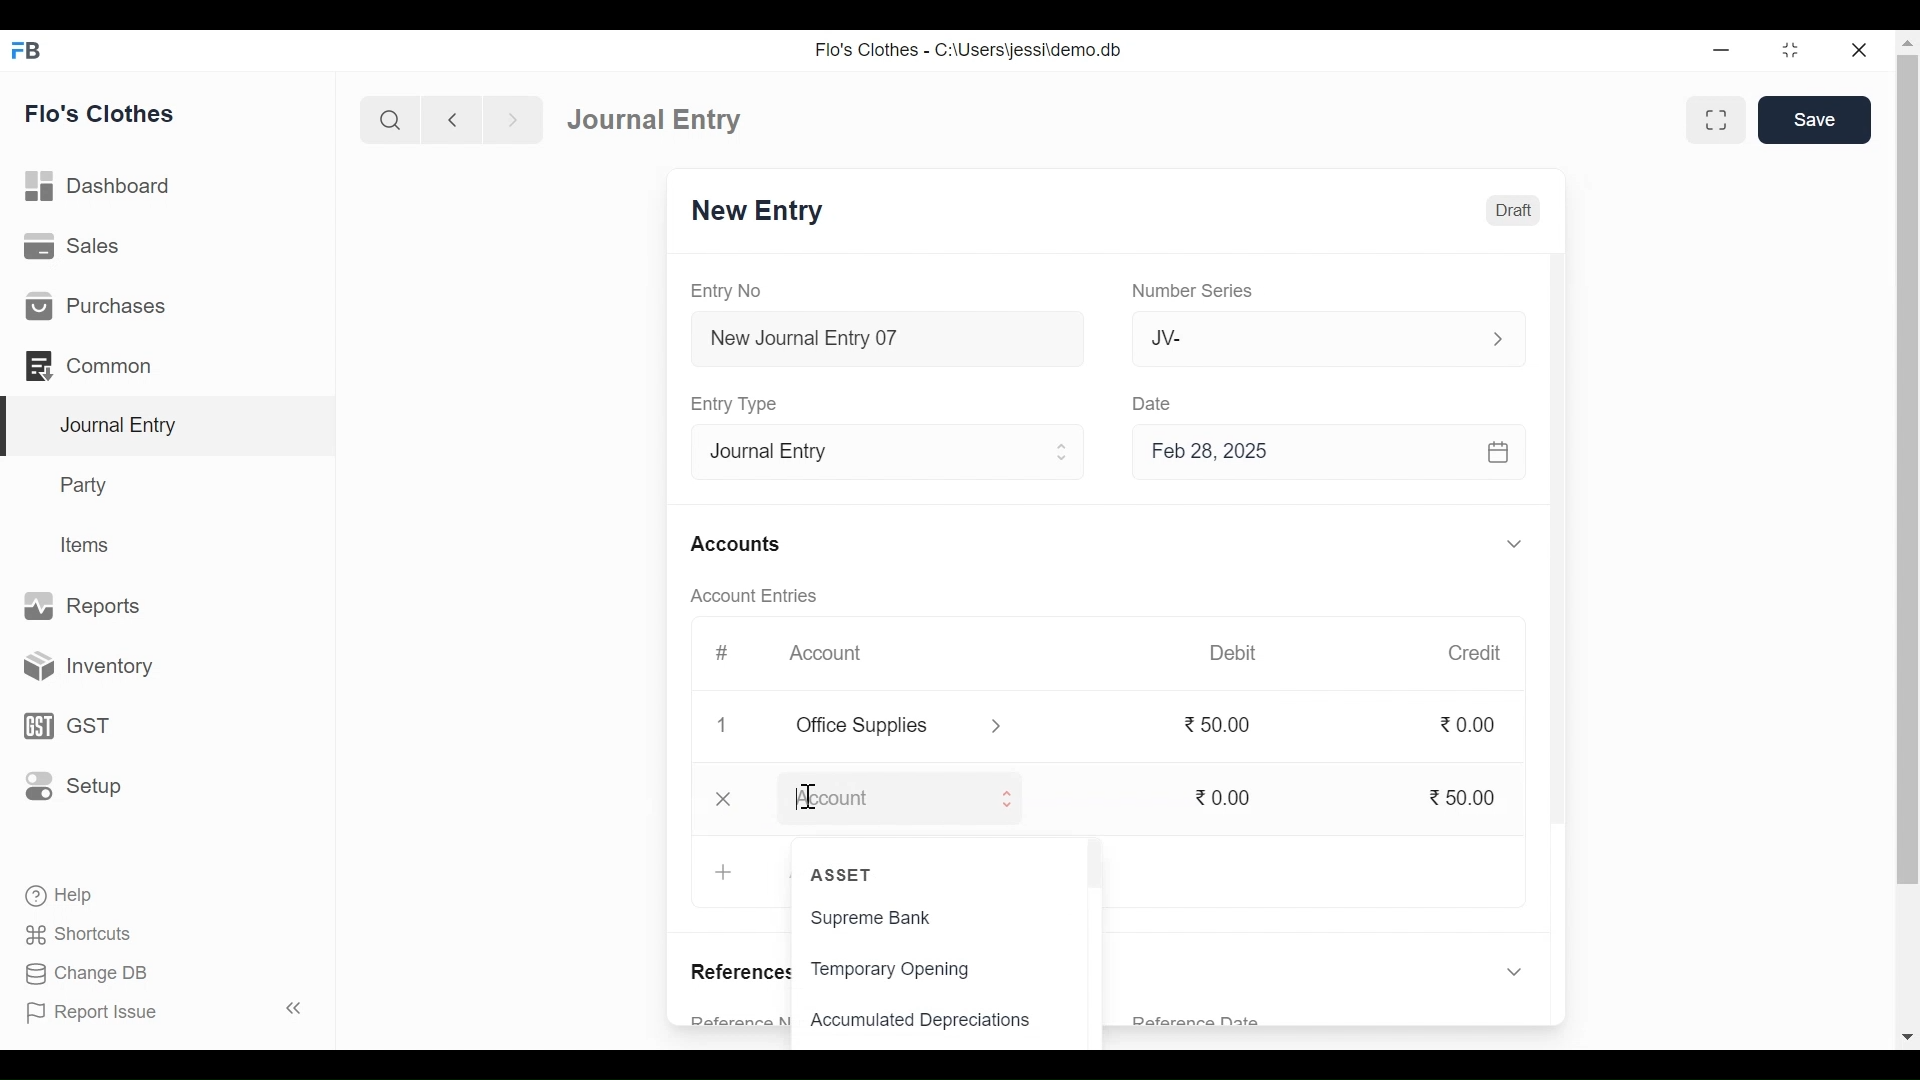 This screenshot has width=1920, height=1080. Describe the element at coordinates (100, 113) in the screenshot. I see `Flo's Clothes` at that location.